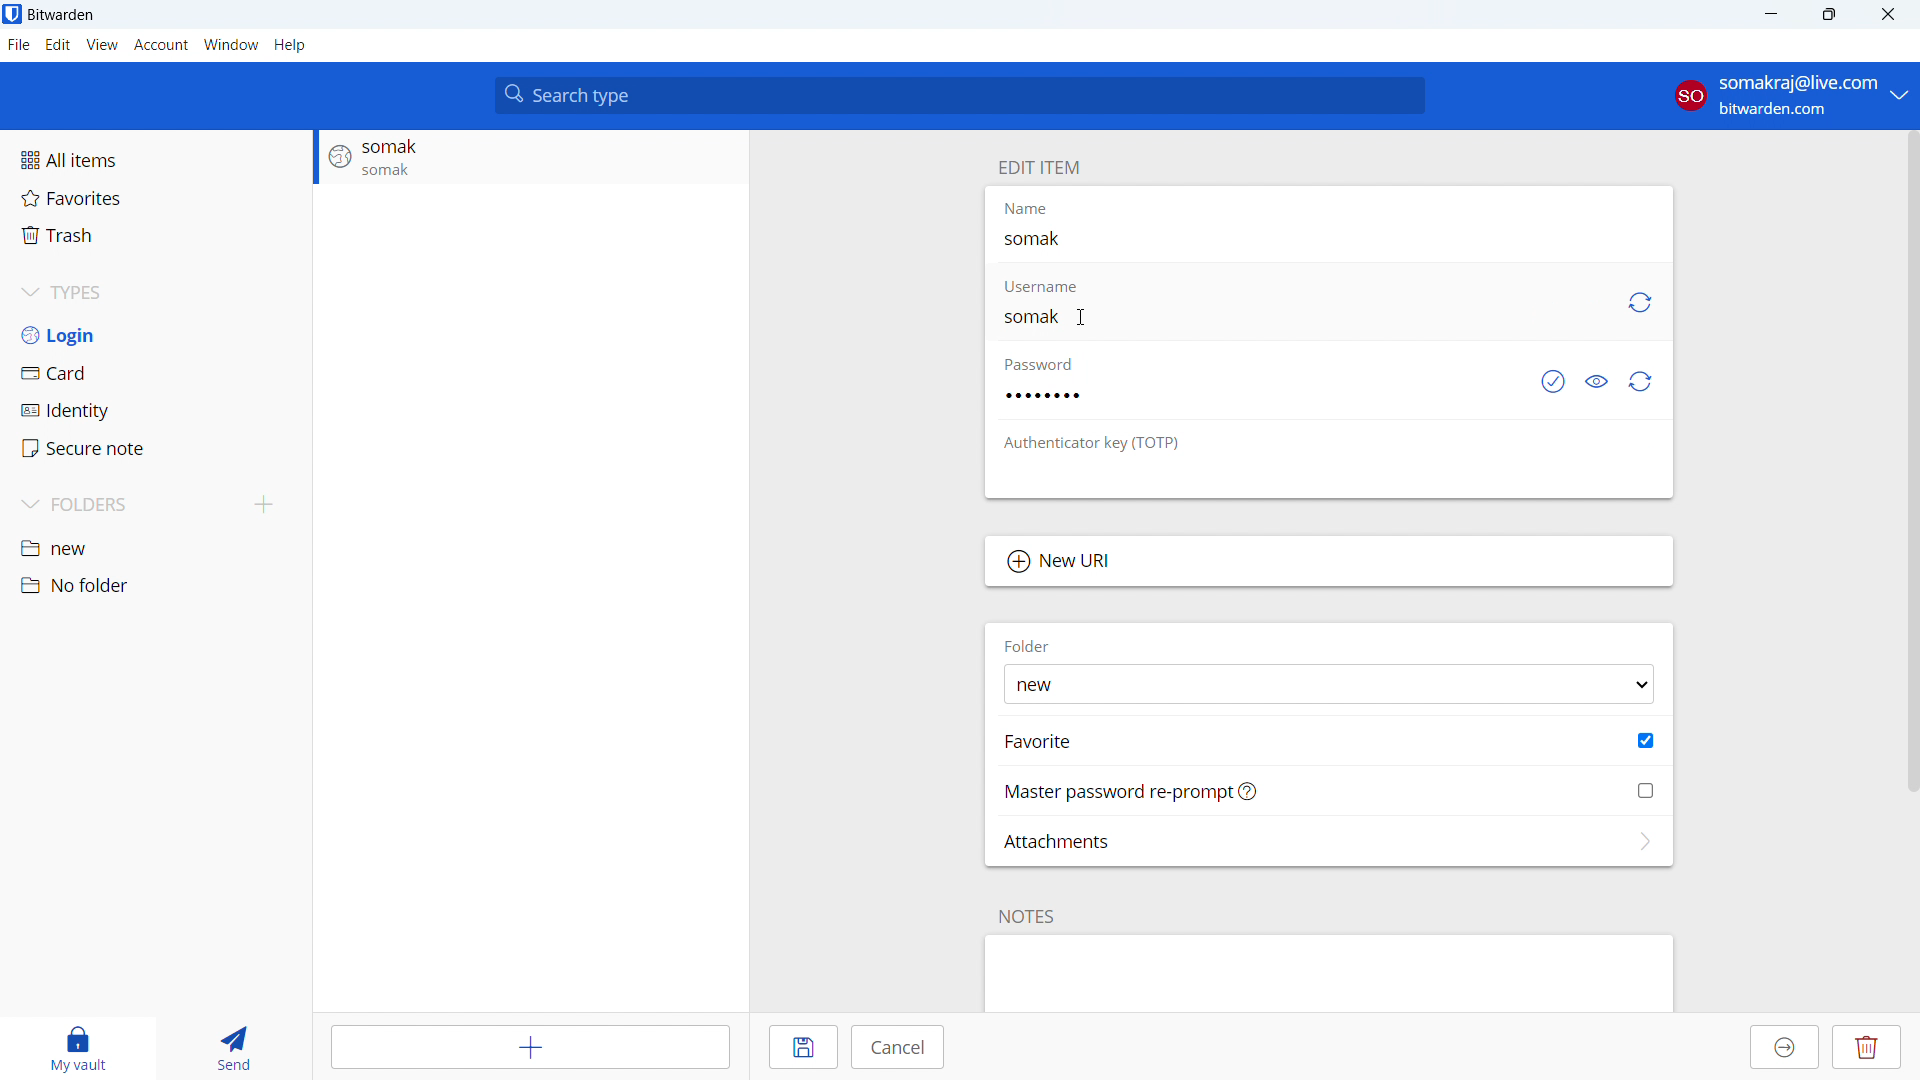  Describe the element at coordinates (1828, 15) in the screenshot. I see `maximize` at that location.